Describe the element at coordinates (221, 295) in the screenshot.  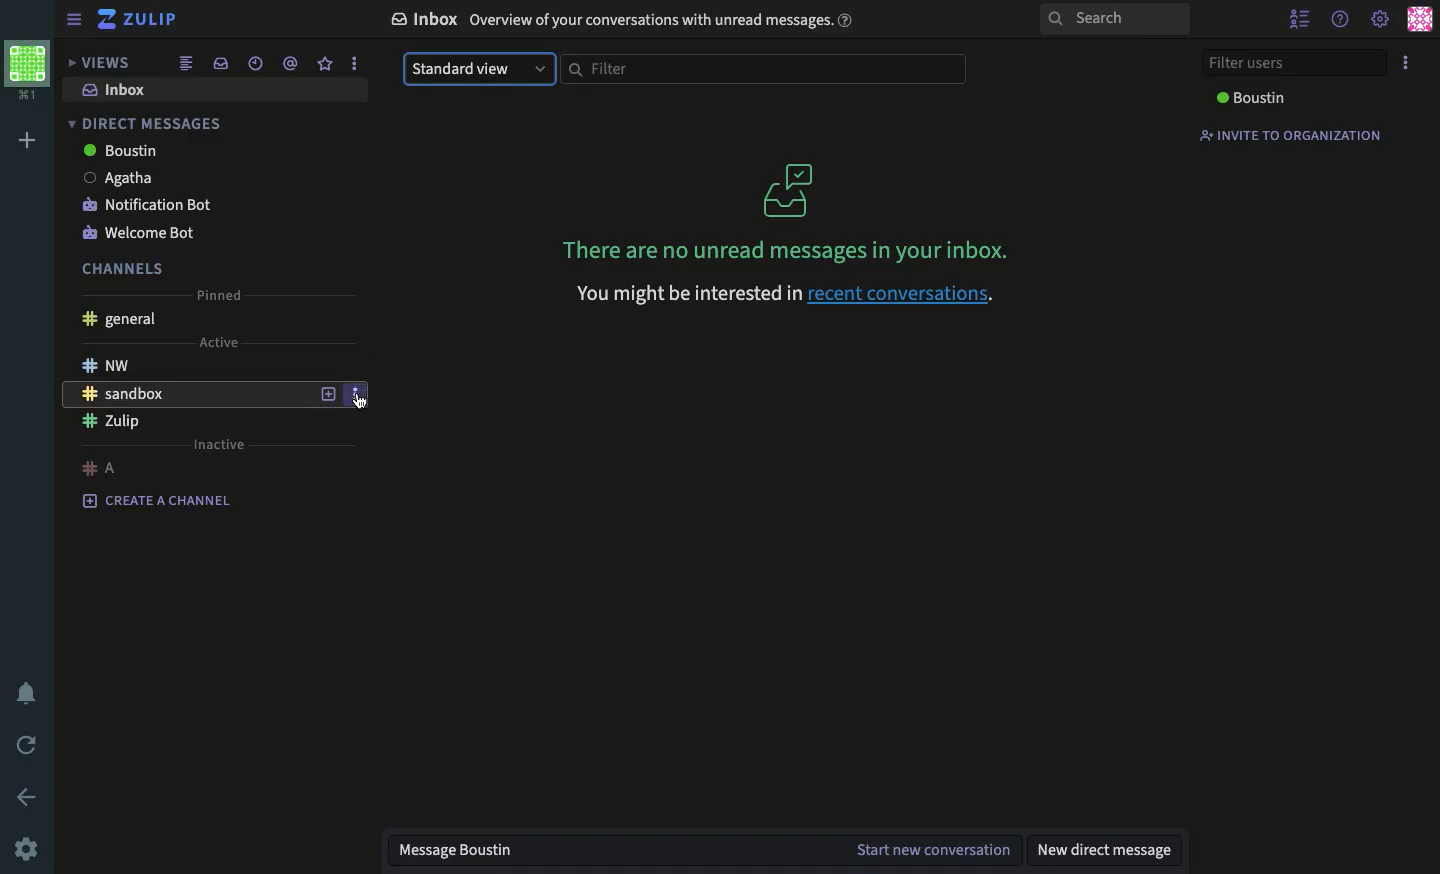
I see `pinned` at that location.